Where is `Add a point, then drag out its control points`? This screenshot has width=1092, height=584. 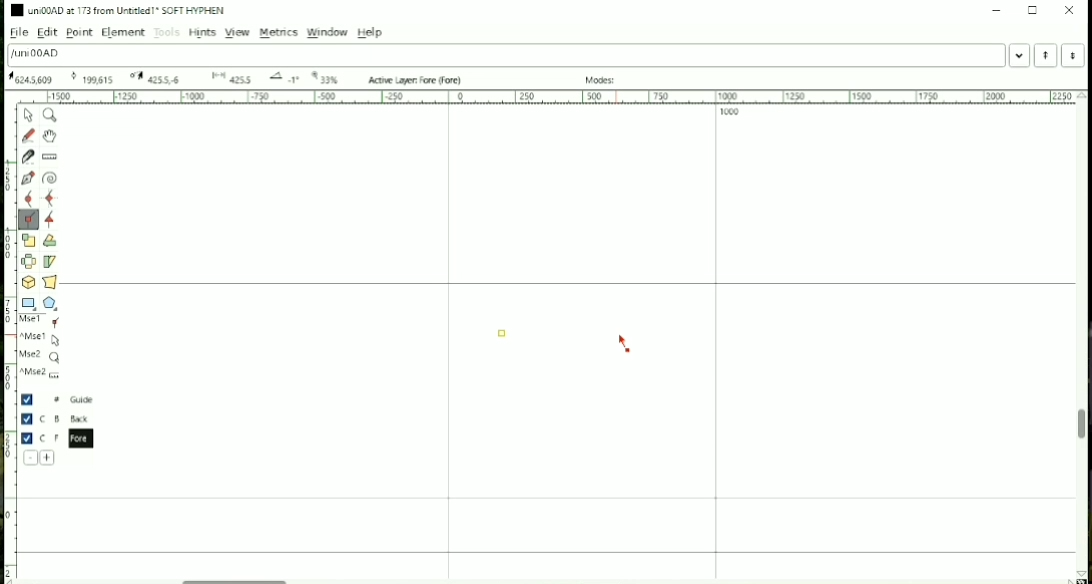
Add a point, then drag out its control points is located at coordinates (29, 178).